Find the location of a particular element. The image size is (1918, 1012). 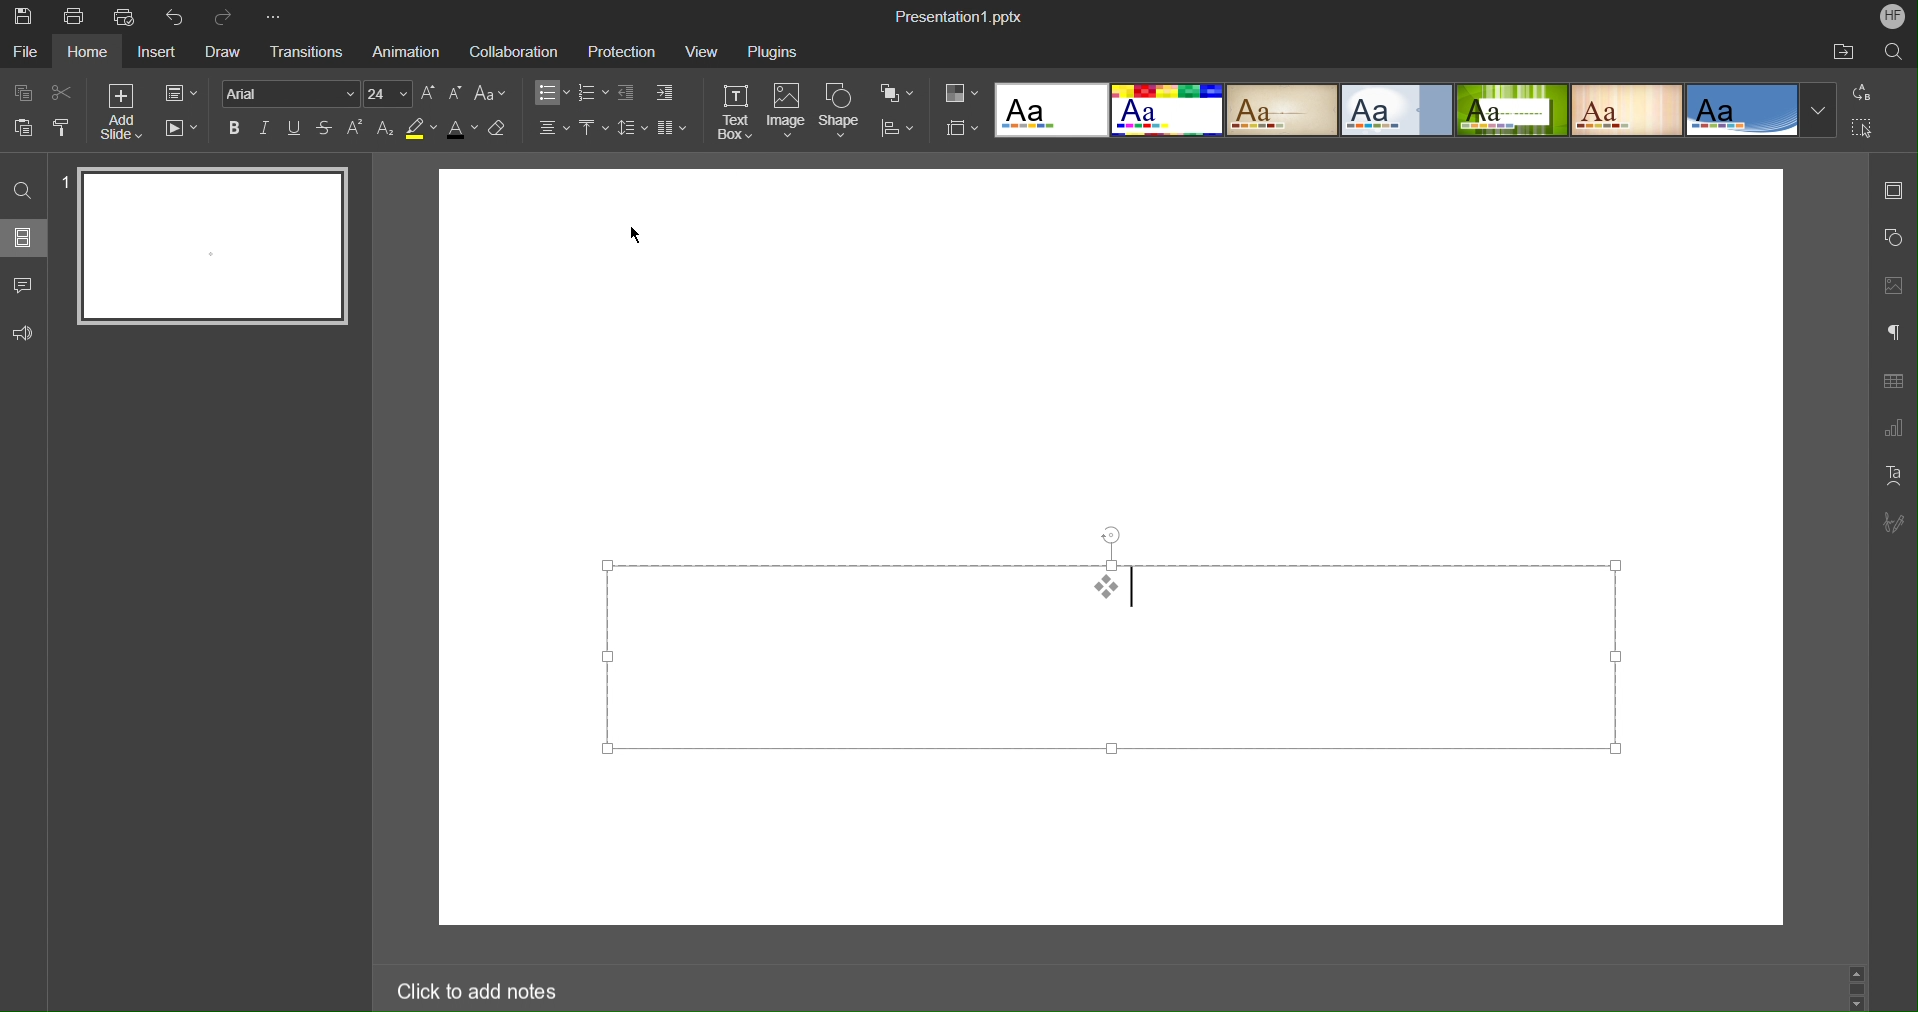

Font Size is located at coordinates (440, 94).